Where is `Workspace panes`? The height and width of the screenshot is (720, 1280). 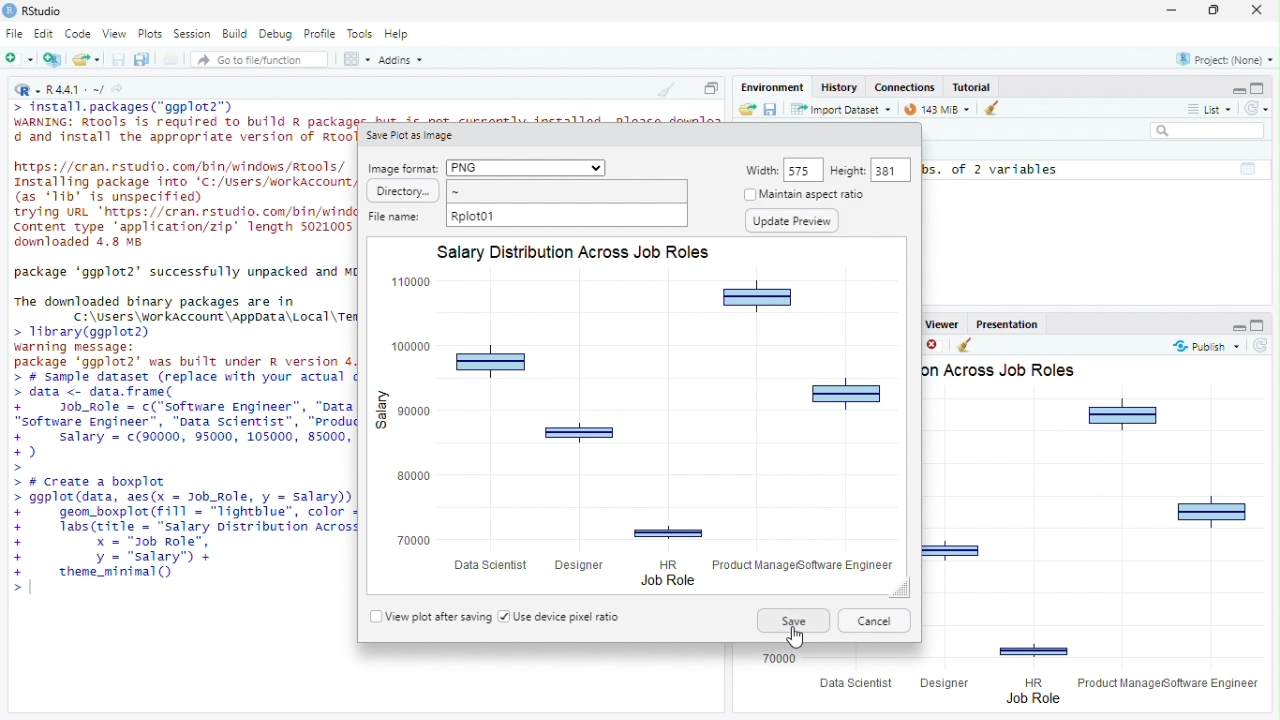
Workspace panes is located at coordinates (356, 58).